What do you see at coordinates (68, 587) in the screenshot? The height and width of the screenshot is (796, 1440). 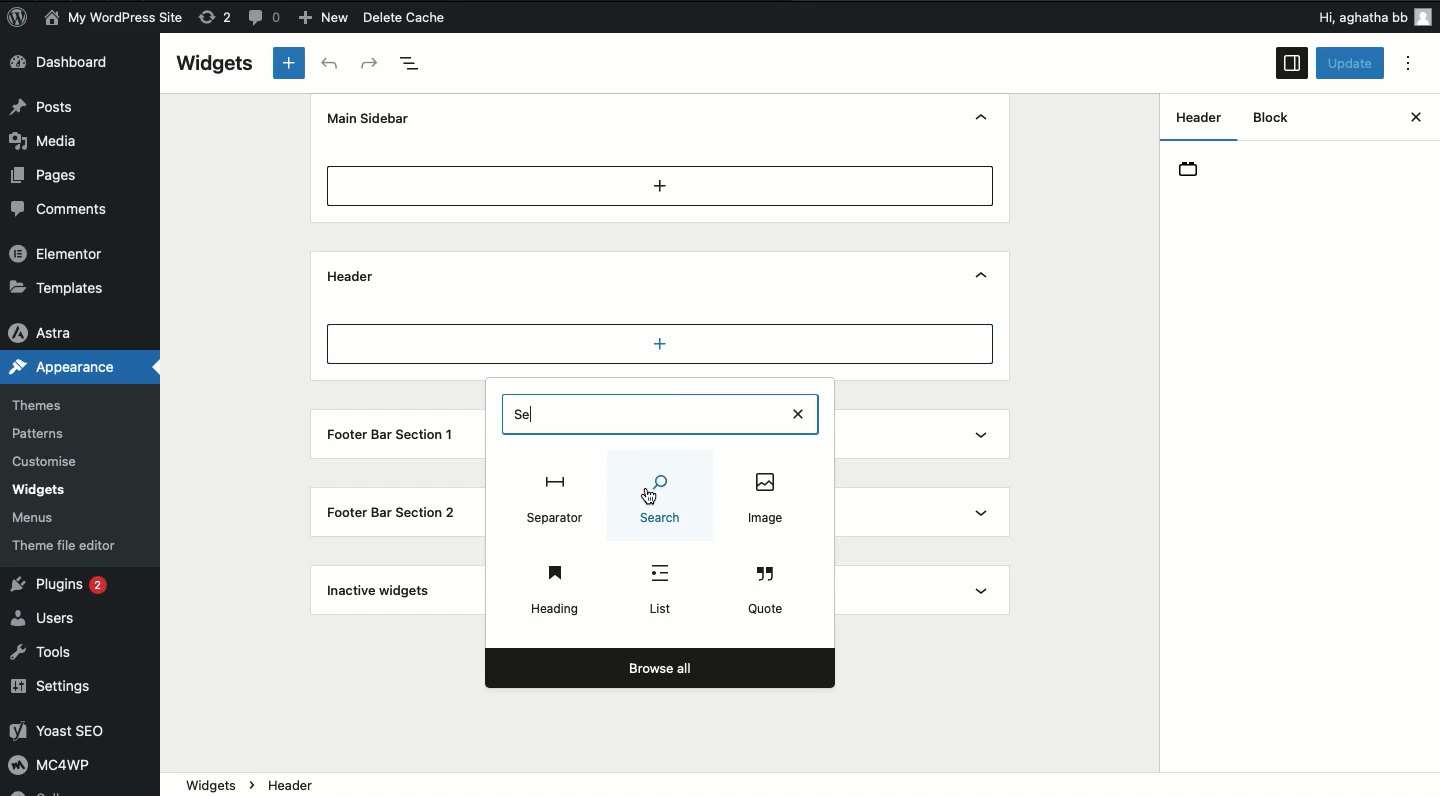 I see `Plugins 2` at bounding box center [68, 587].